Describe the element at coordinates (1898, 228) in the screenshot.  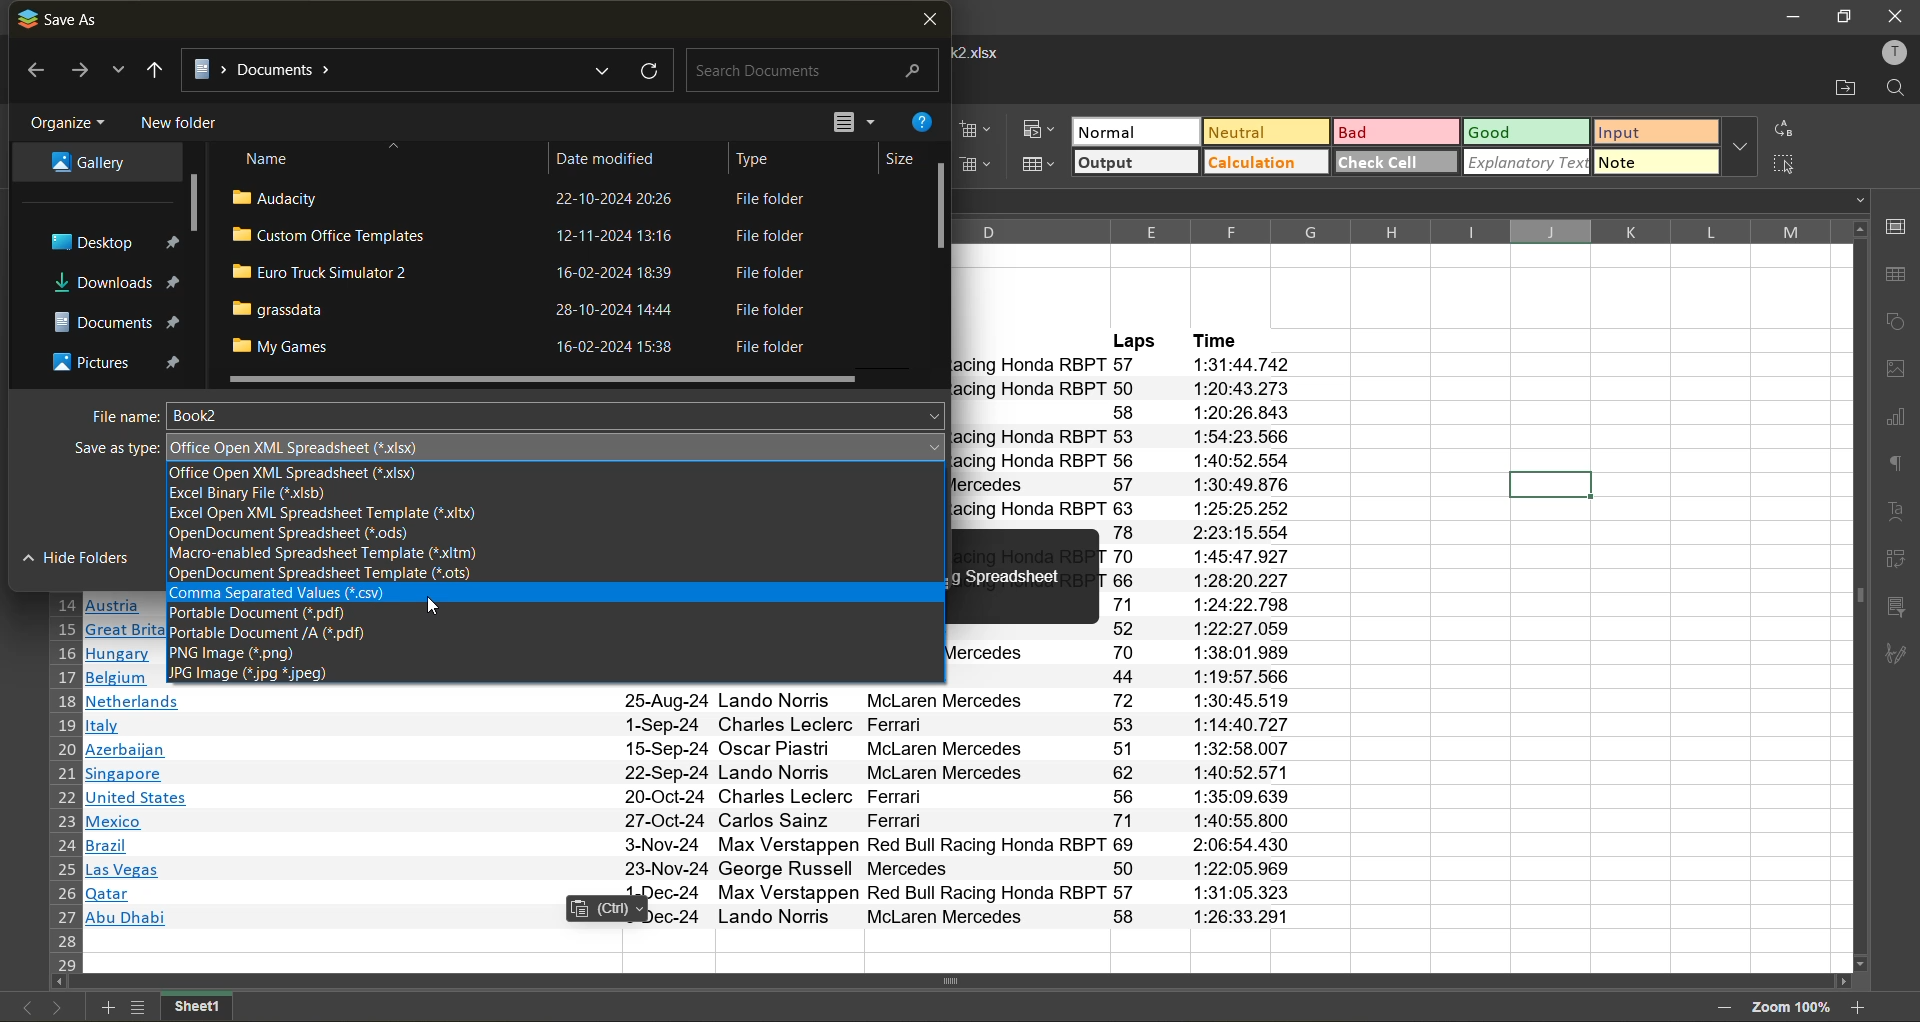
I see `call settings` at that location.